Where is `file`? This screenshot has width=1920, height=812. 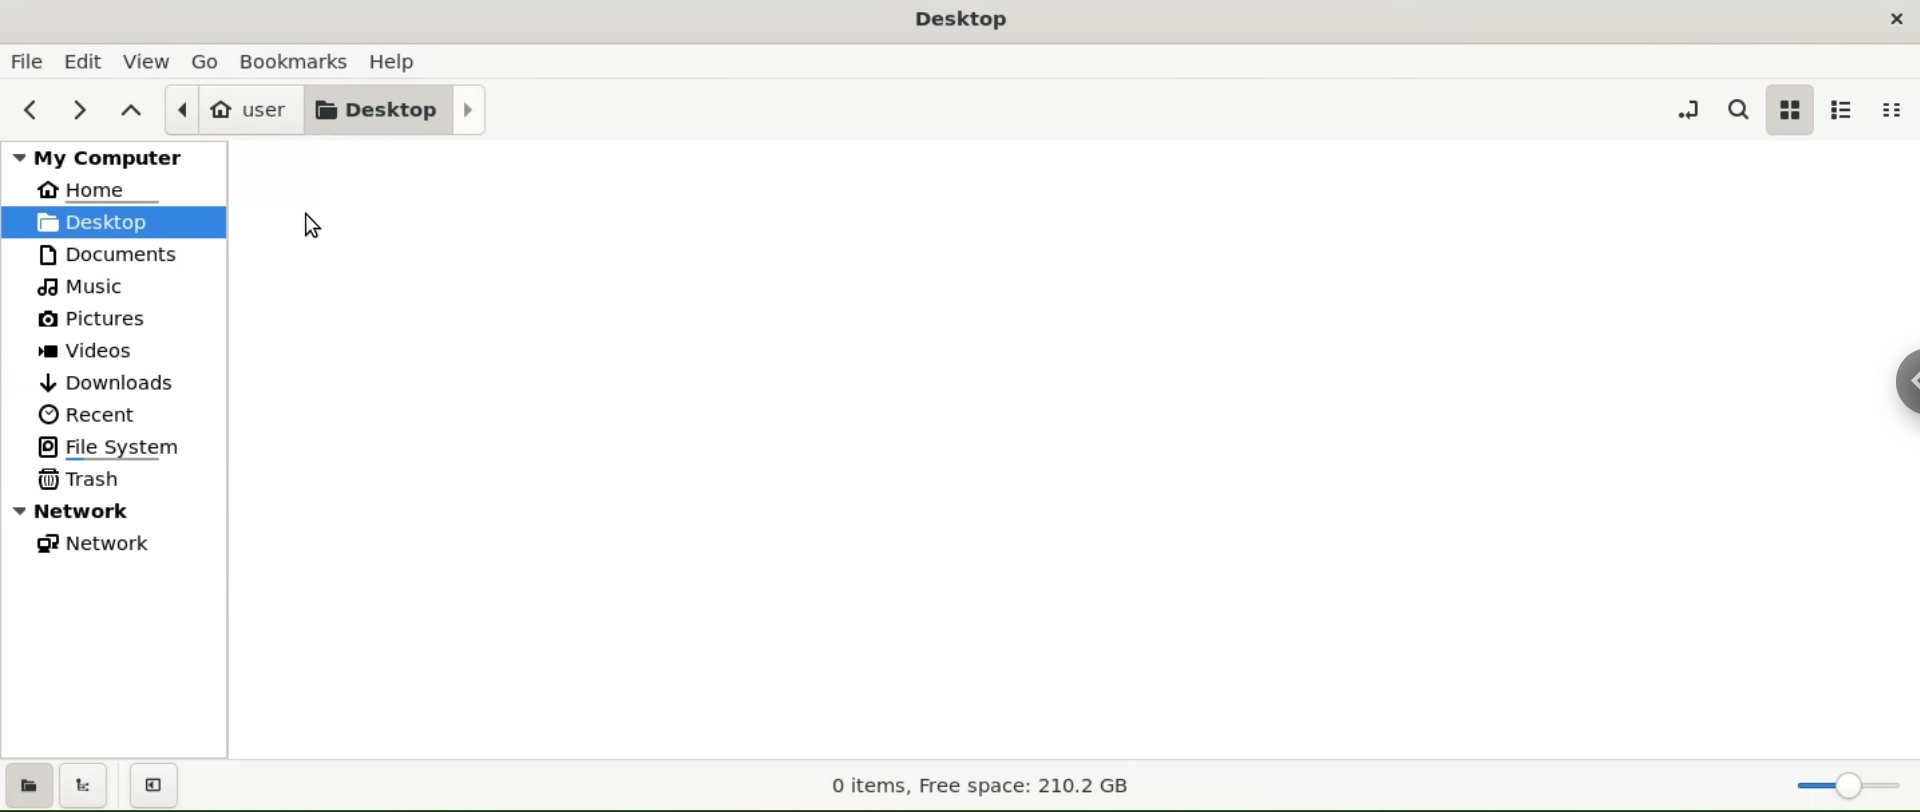 file is located at coordinates (26, 61).